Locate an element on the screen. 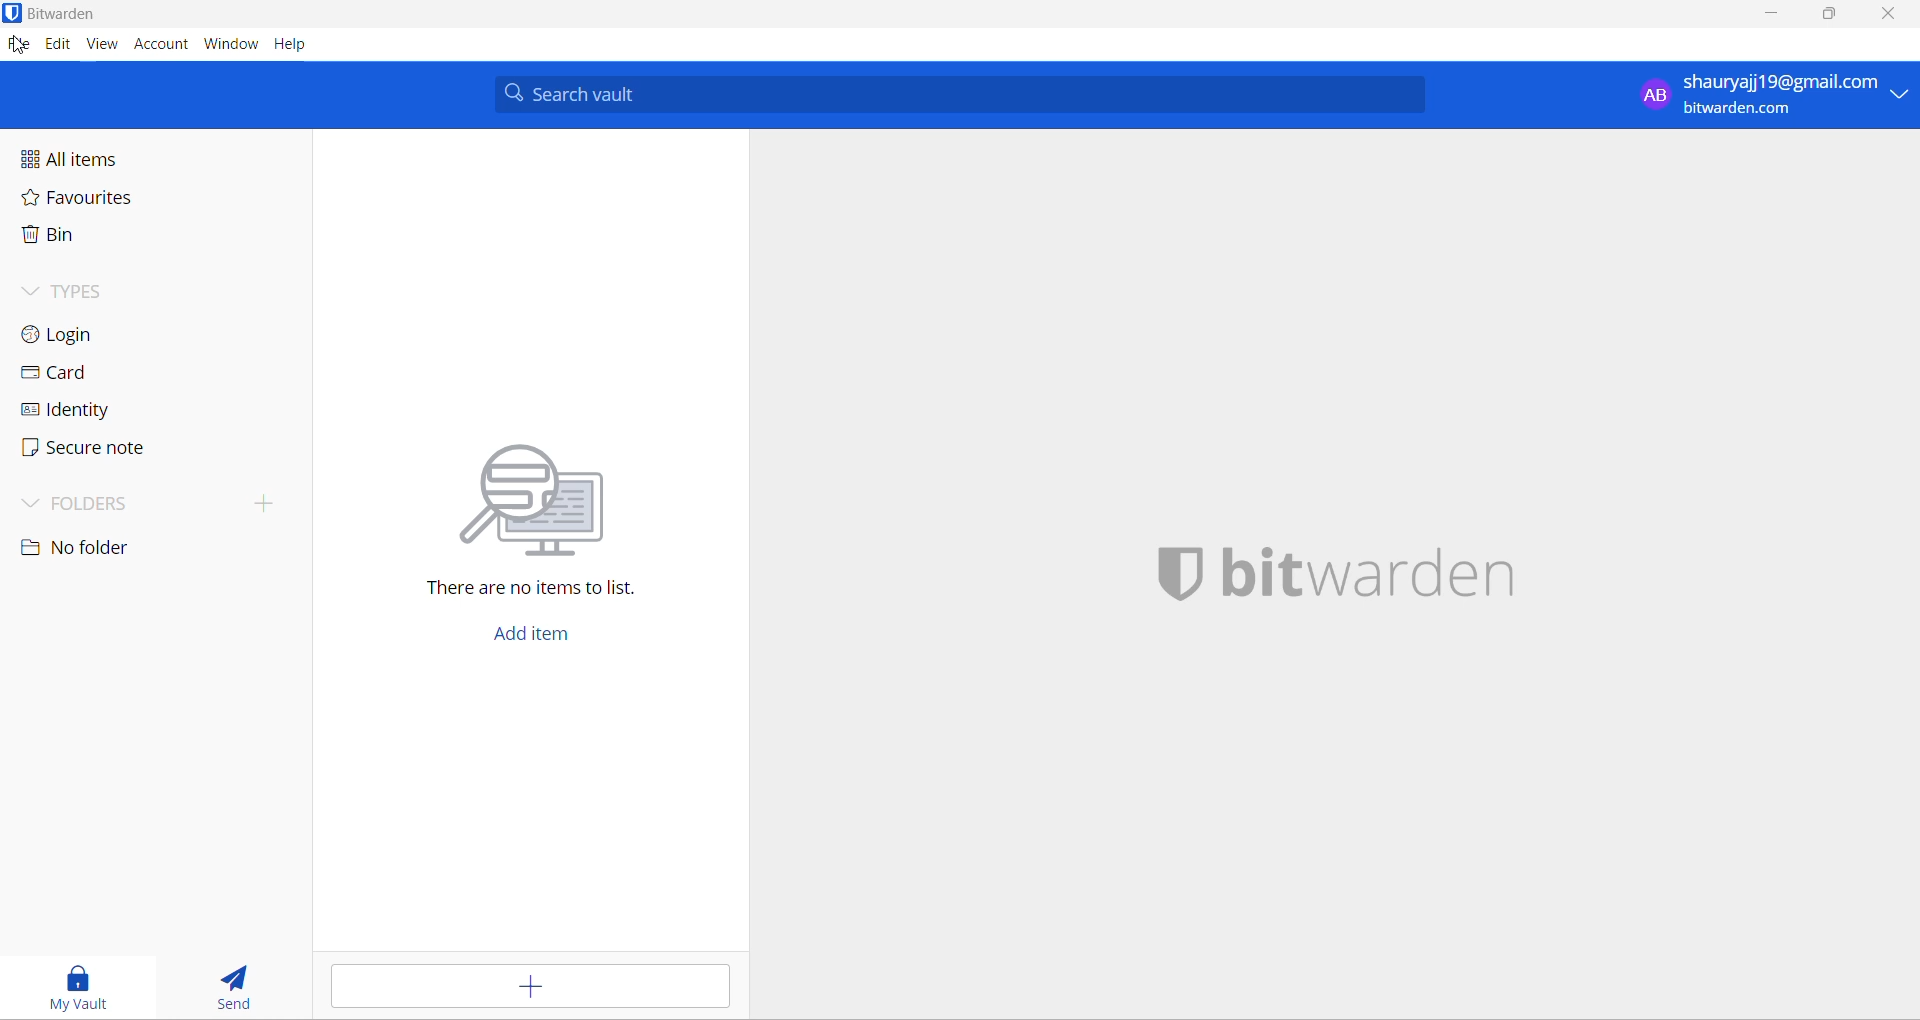 Image resolution: width=1920 pixels, height=1020 pixels. bitwarden application name is located at coordinates (74, 13).